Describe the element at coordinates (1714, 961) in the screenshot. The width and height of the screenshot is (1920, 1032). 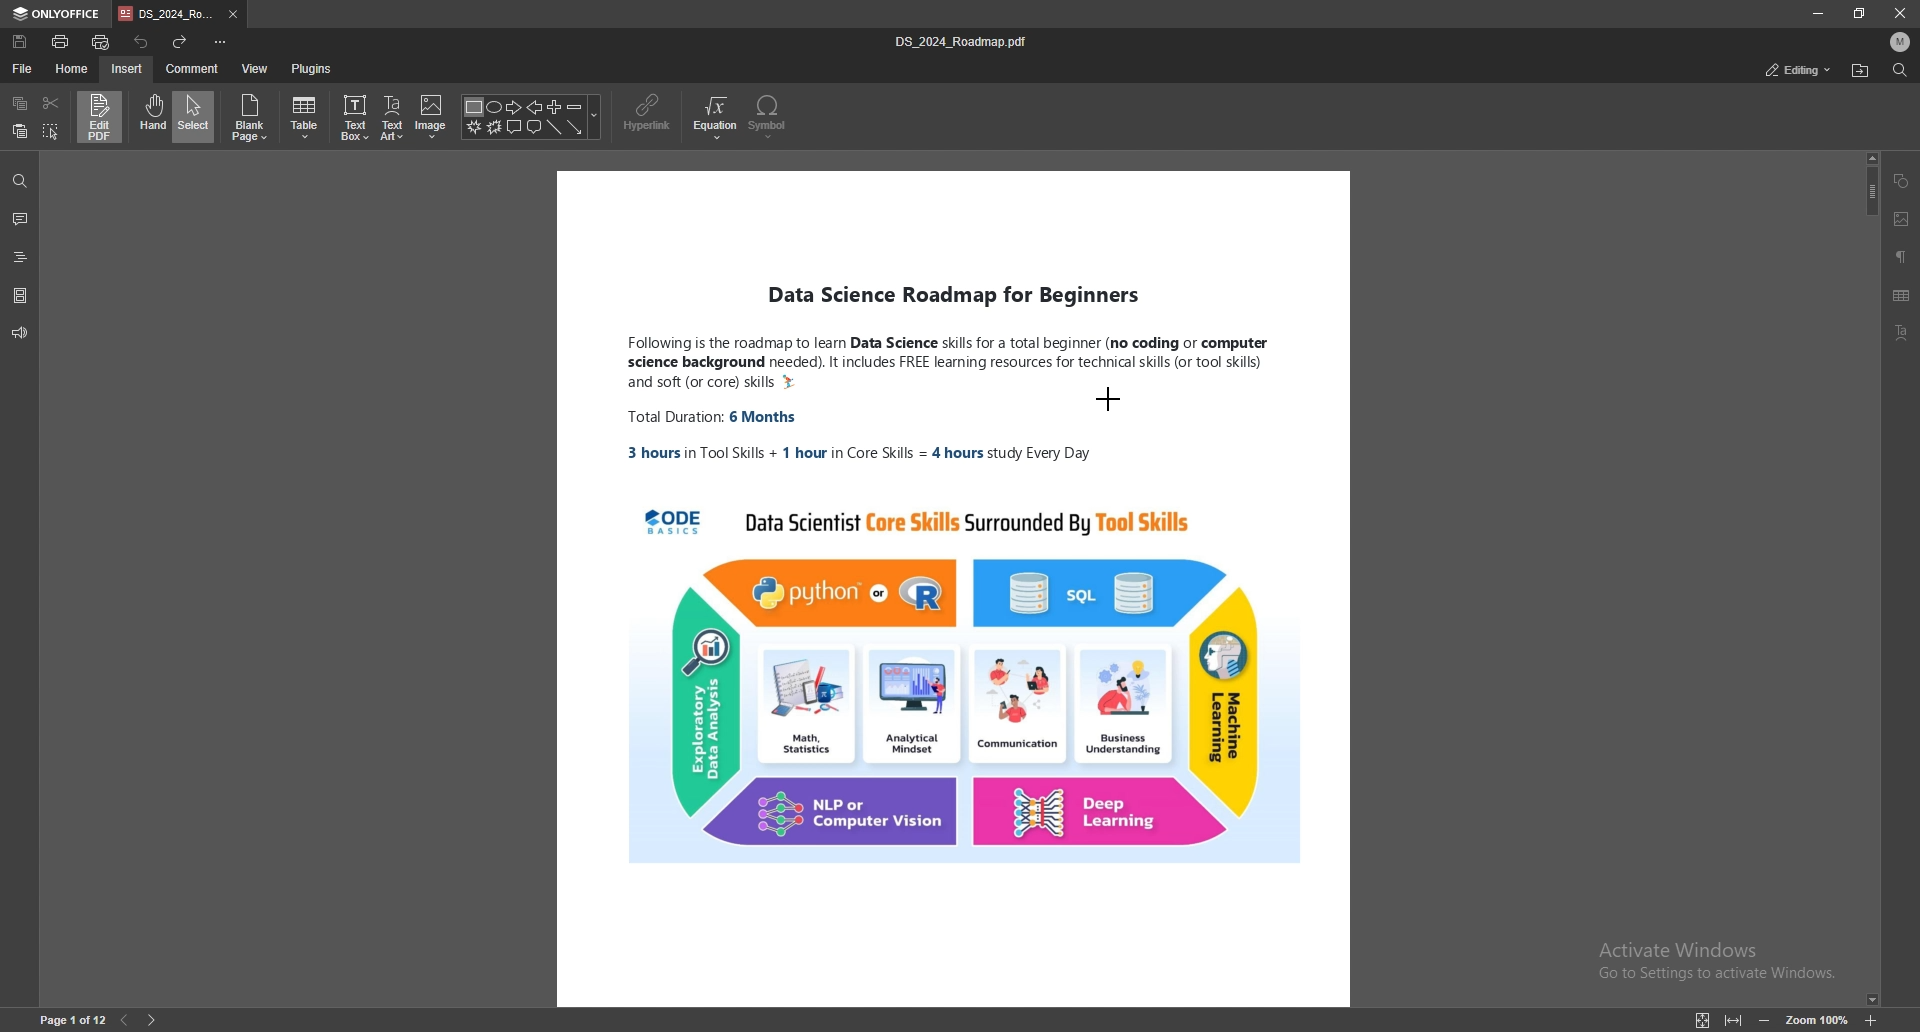
I see `Activate Windows
Go to Settings to activate Windows.` at that location.